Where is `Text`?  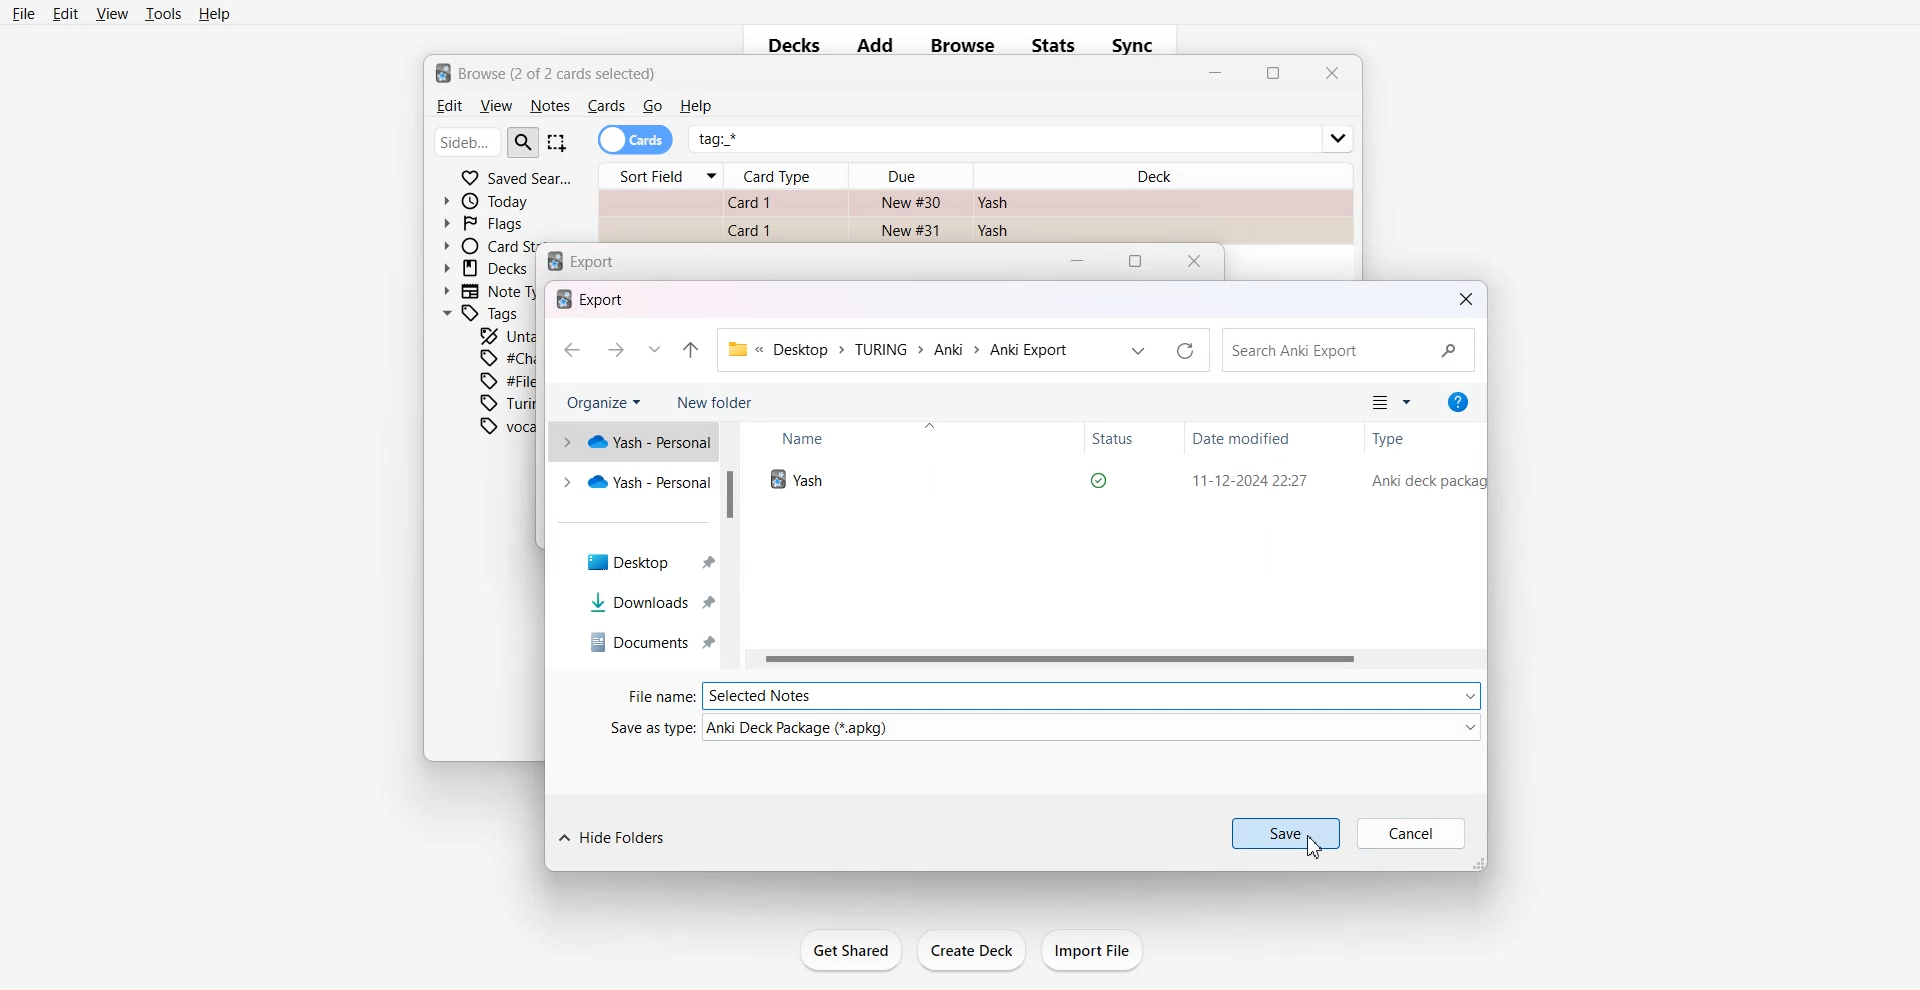
Text is located at coordinates (547, 71).